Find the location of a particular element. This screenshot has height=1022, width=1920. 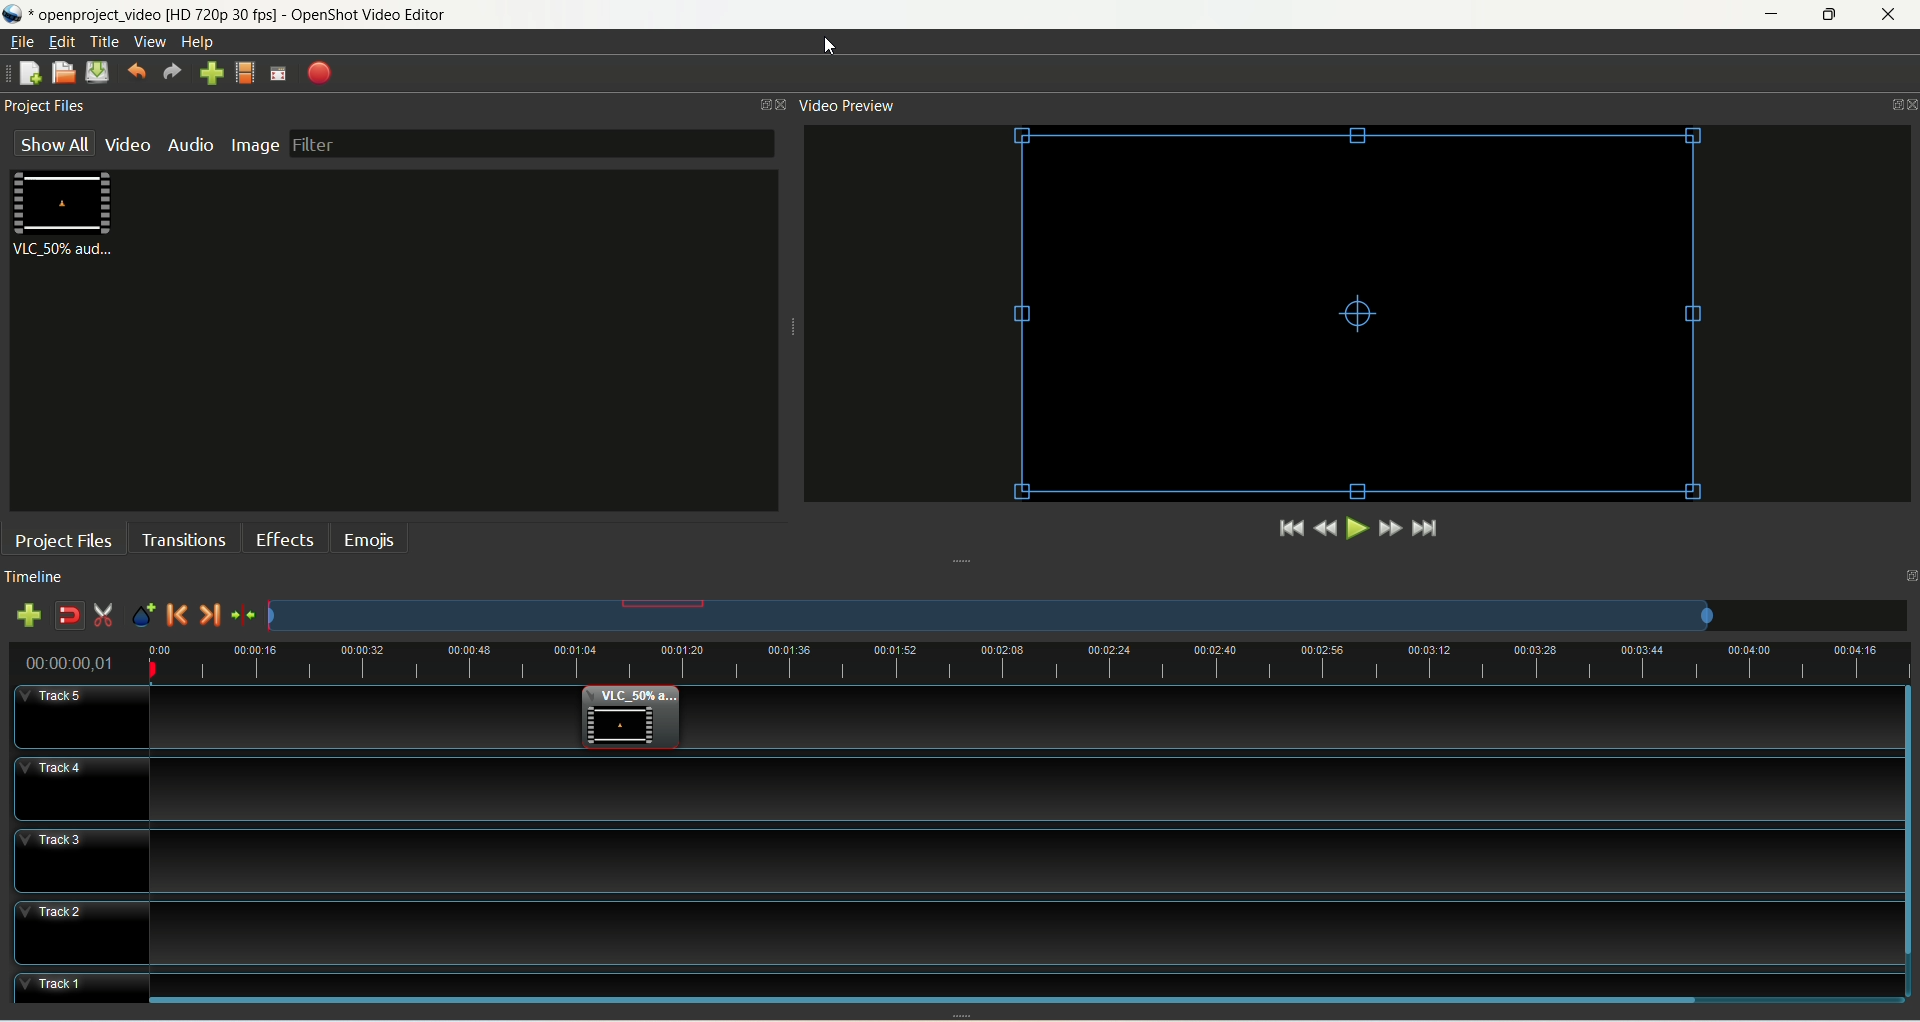

track2 is located at coordinates (81, 933).